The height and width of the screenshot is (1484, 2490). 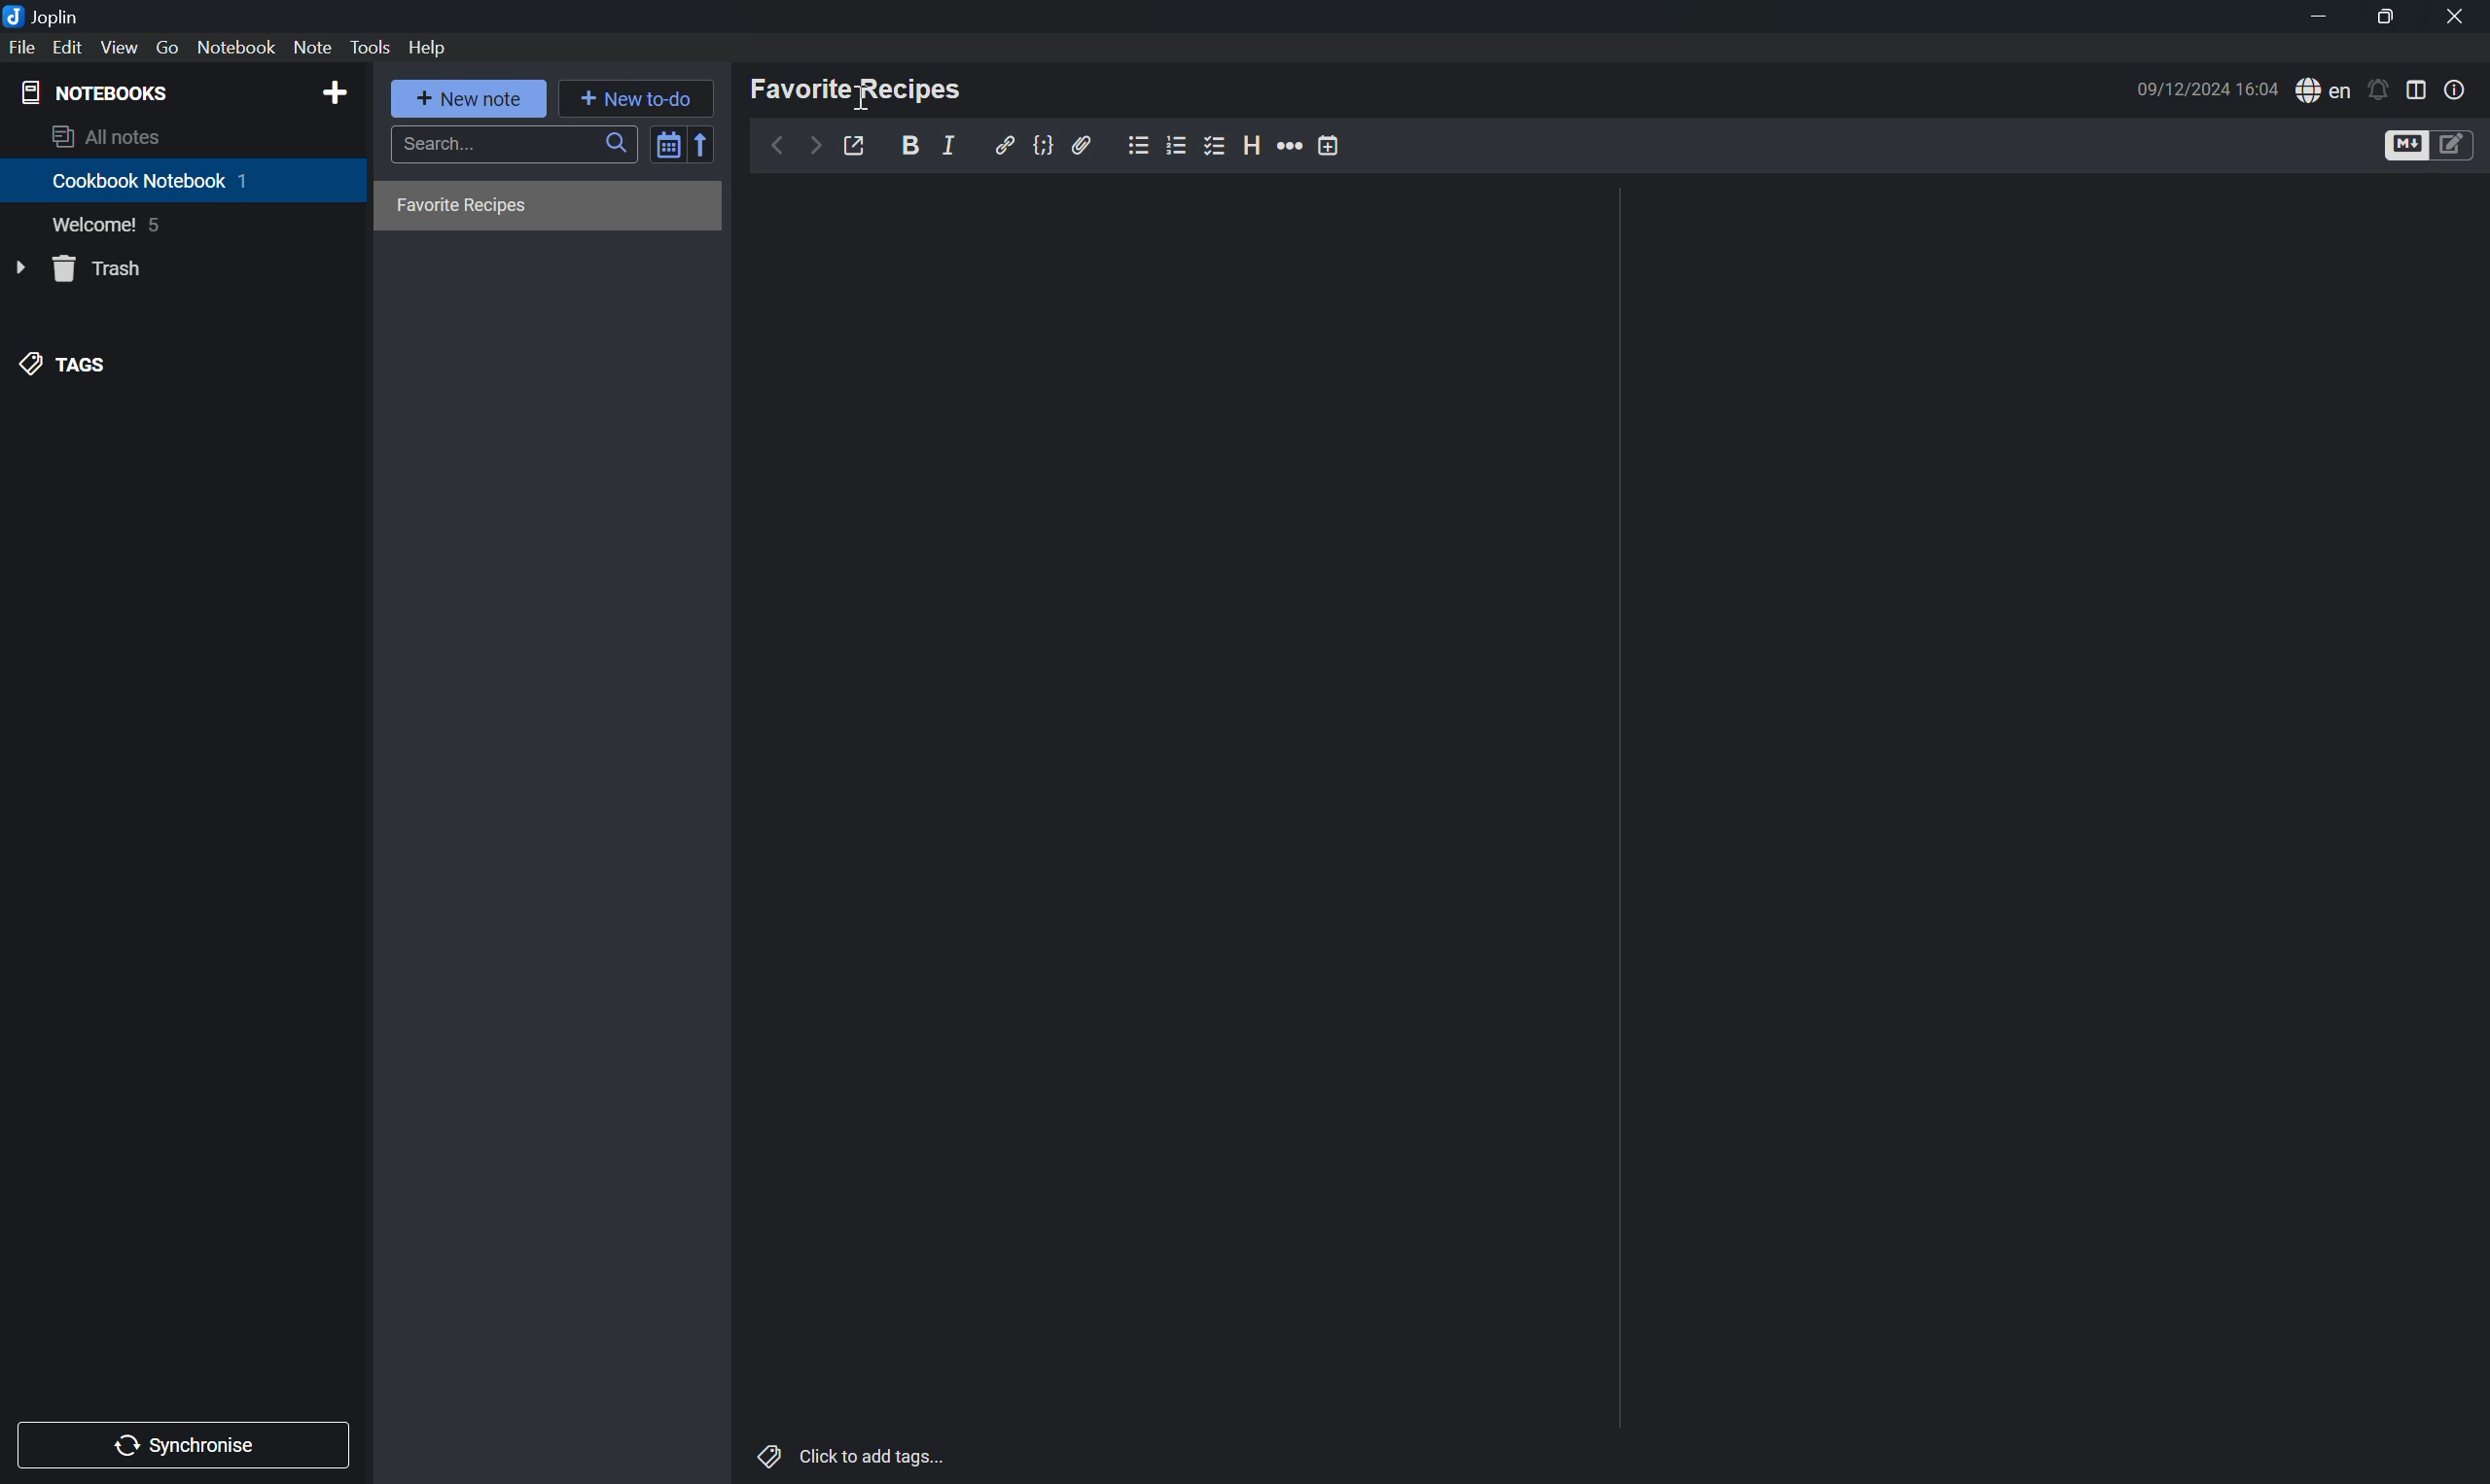 What do you see at coordinates (2325, 88) in the screenshot?
I see `Spell checker` at bounding box center [2325, 88].